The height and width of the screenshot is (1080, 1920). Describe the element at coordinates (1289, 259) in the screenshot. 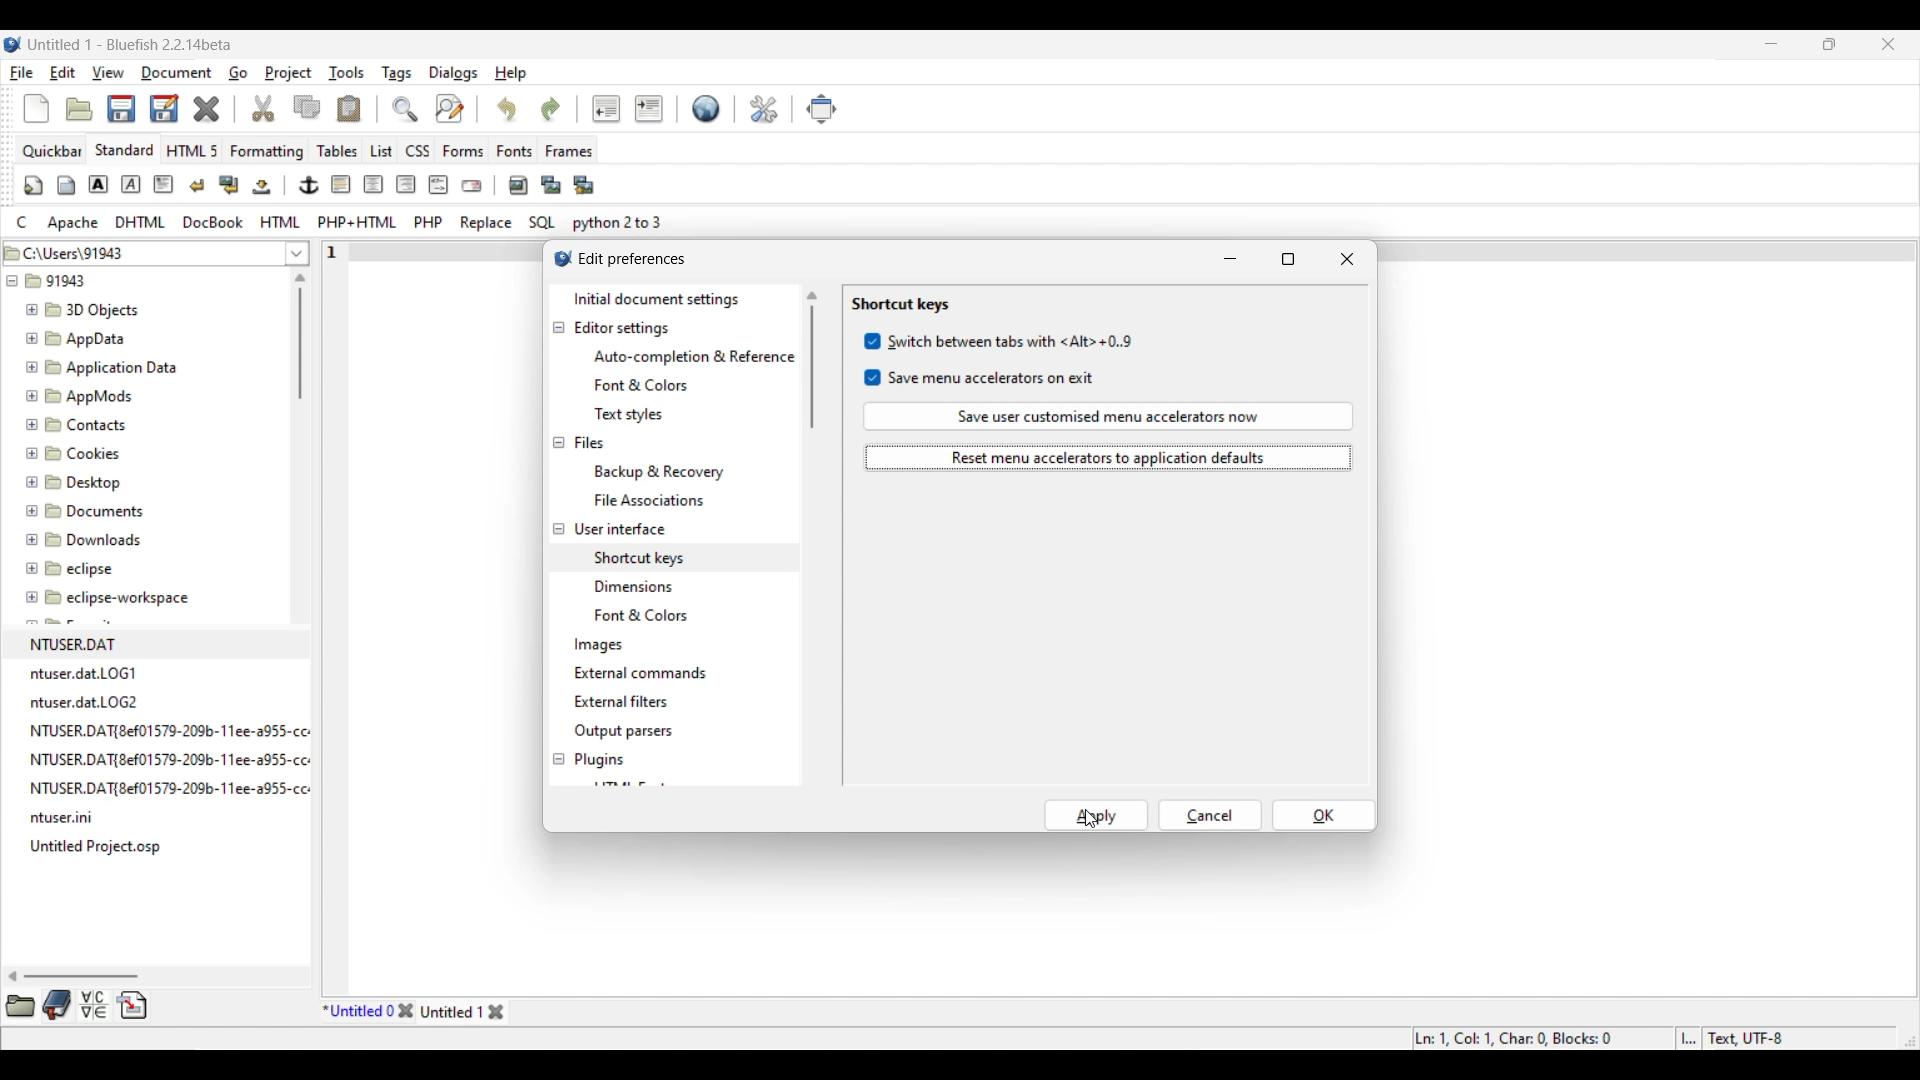

I see `Maximize` at that location.